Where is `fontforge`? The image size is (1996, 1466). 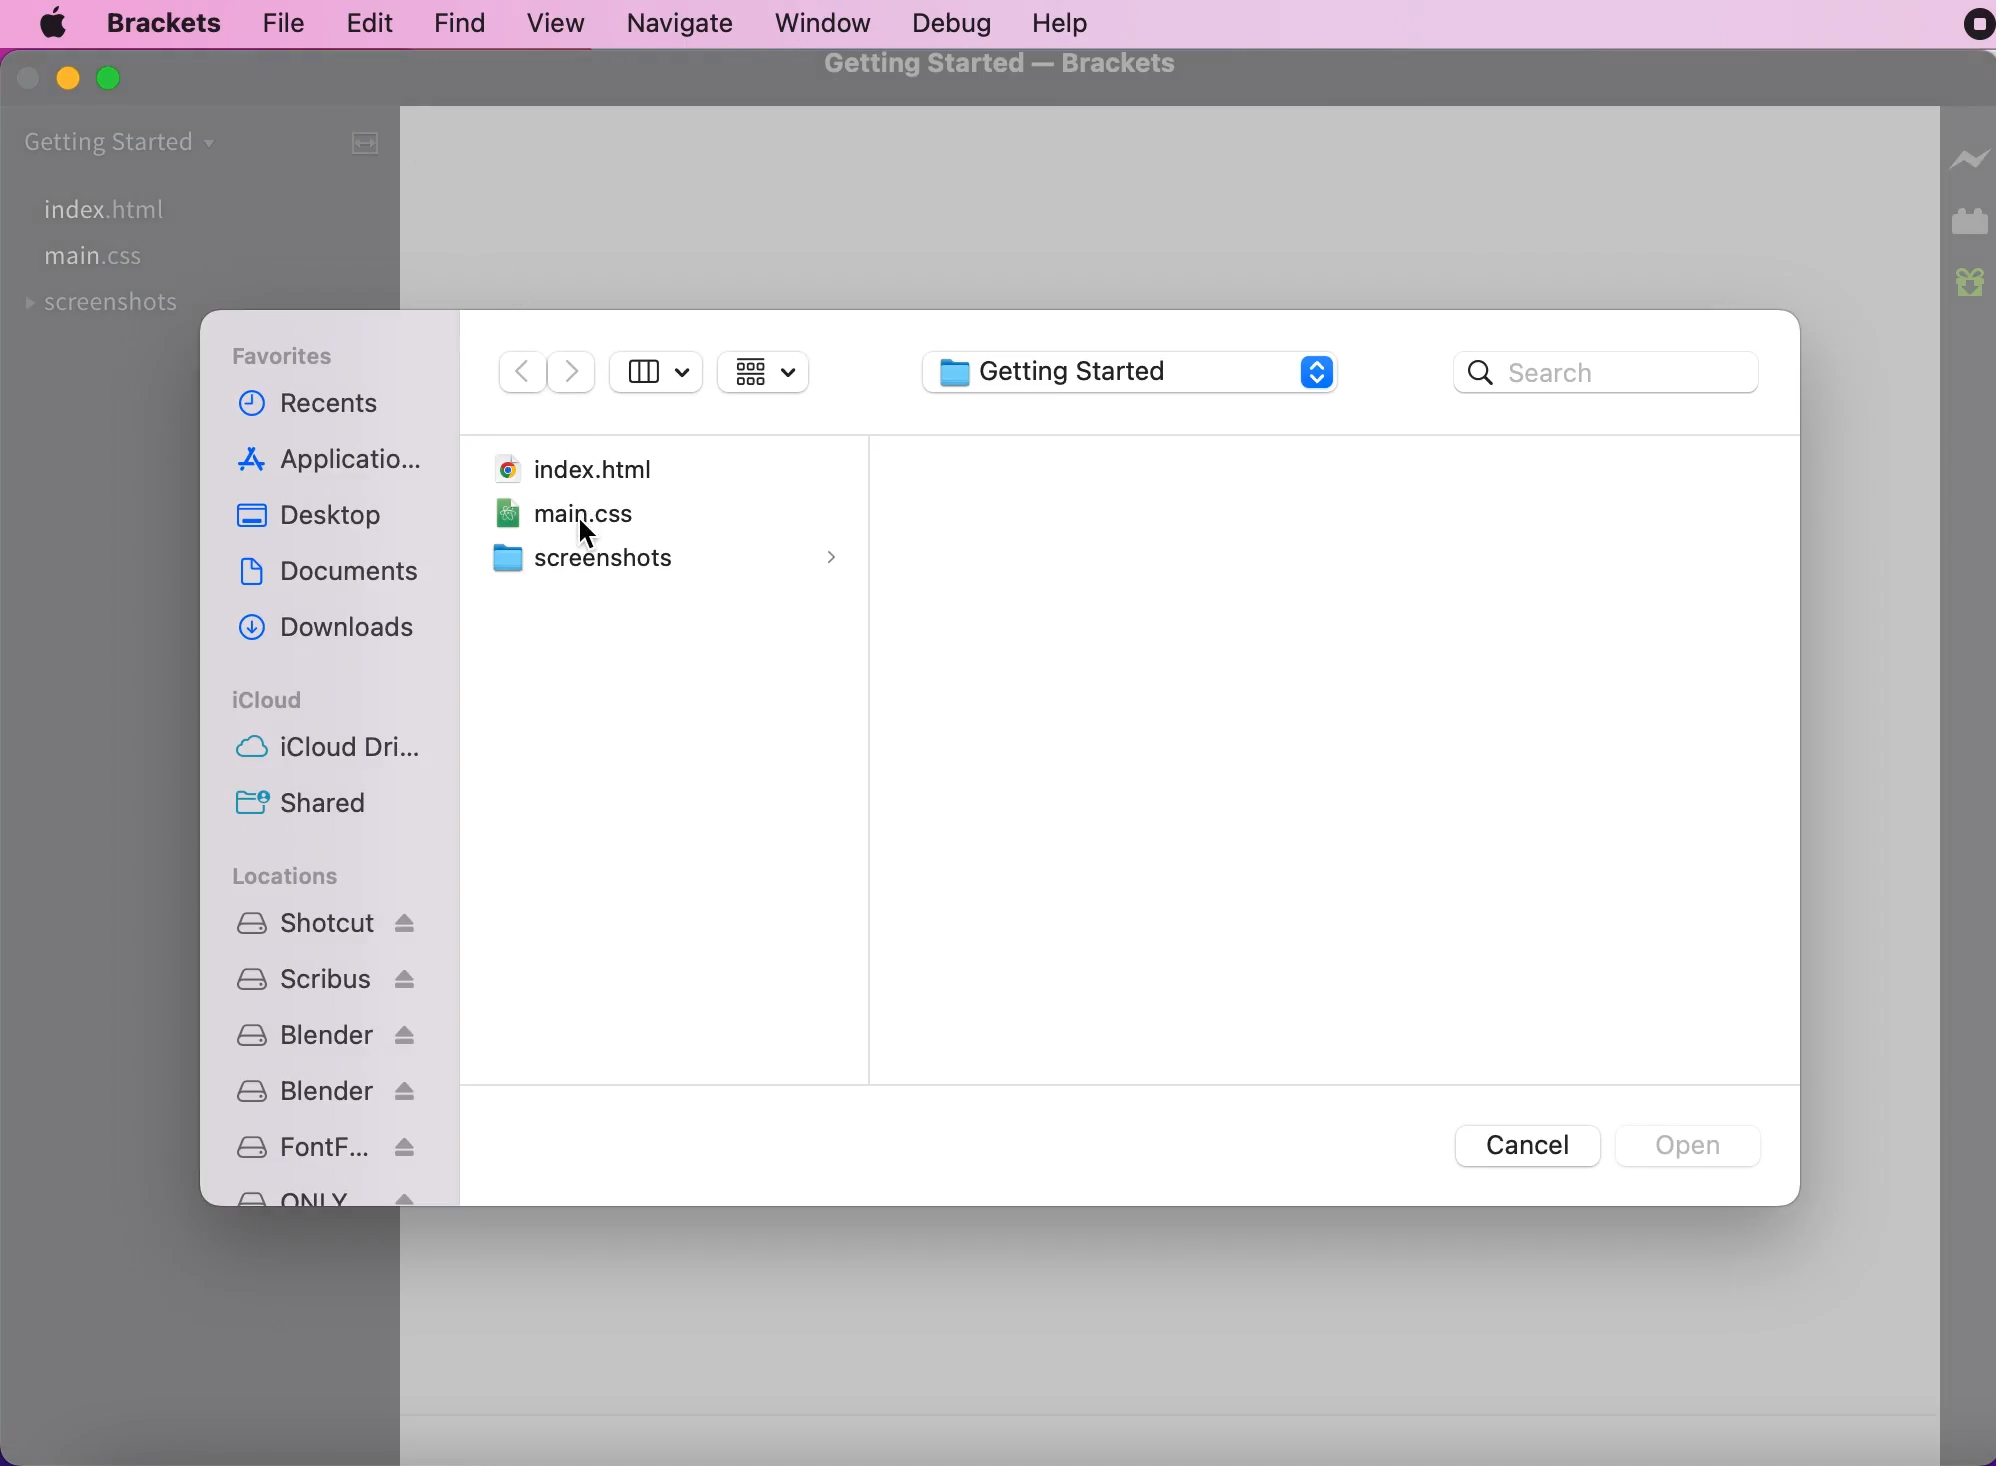 fontforge is located at coordinates (322, 1147).